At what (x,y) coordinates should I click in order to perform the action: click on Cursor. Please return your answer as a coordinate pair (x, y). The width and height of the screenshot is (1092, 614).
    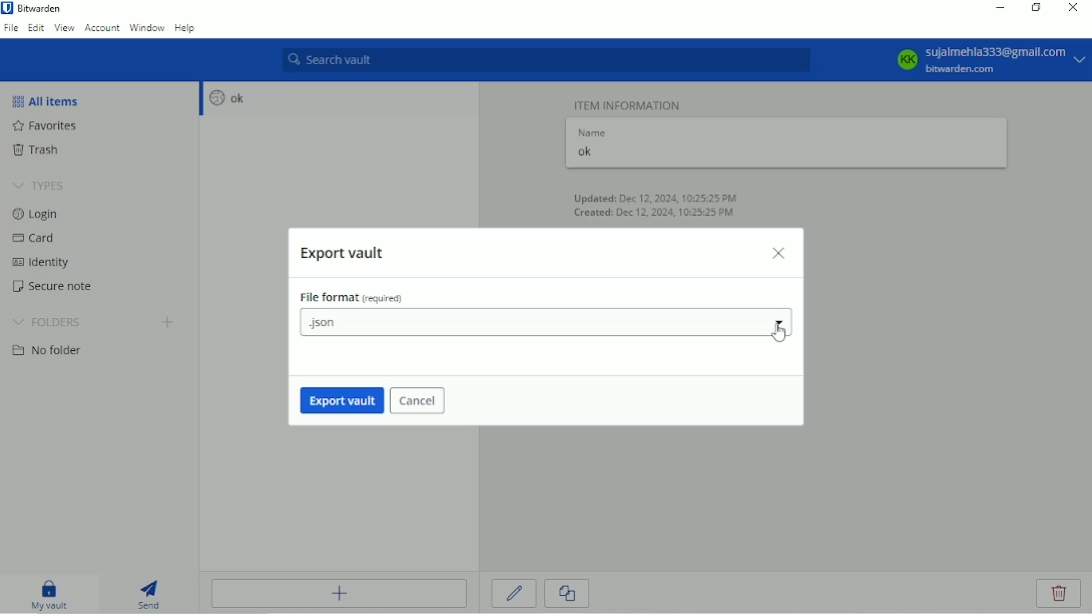
    Looking at the image, I should click on (779, 330).